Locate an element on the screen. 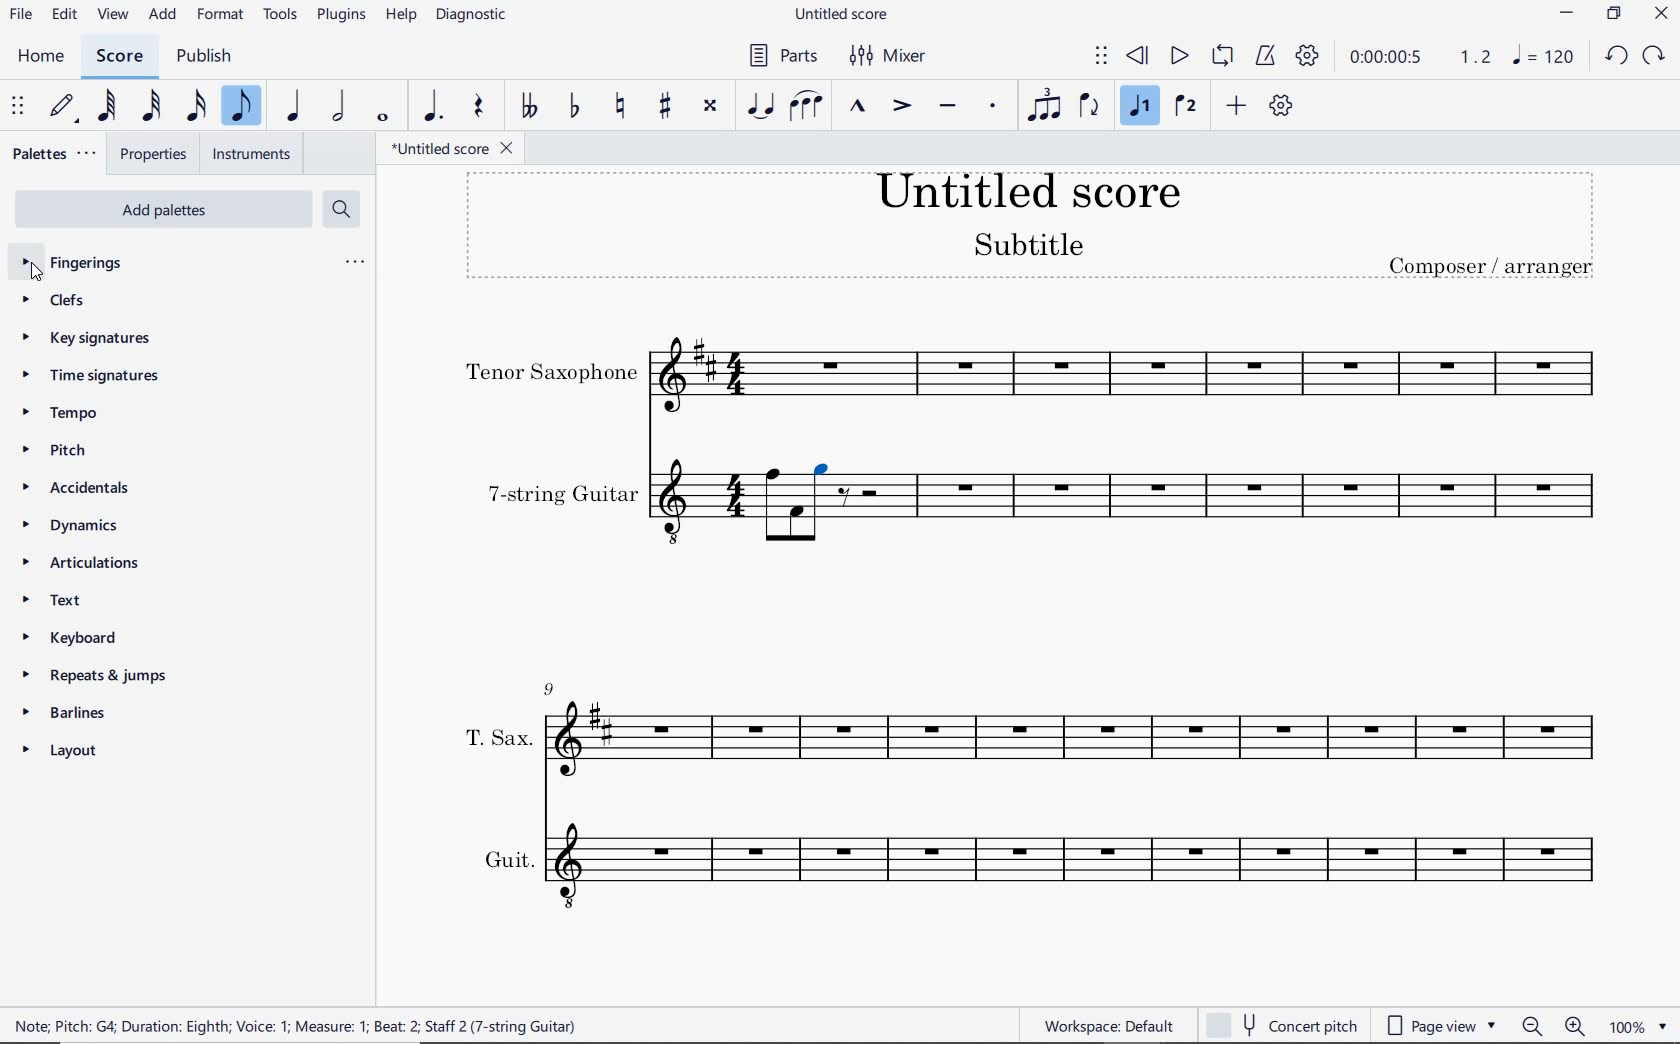 Image resolution: width=1680 pixels, height=1044 pixels. PLAY SPEED is located at coordinates (1420, 57).